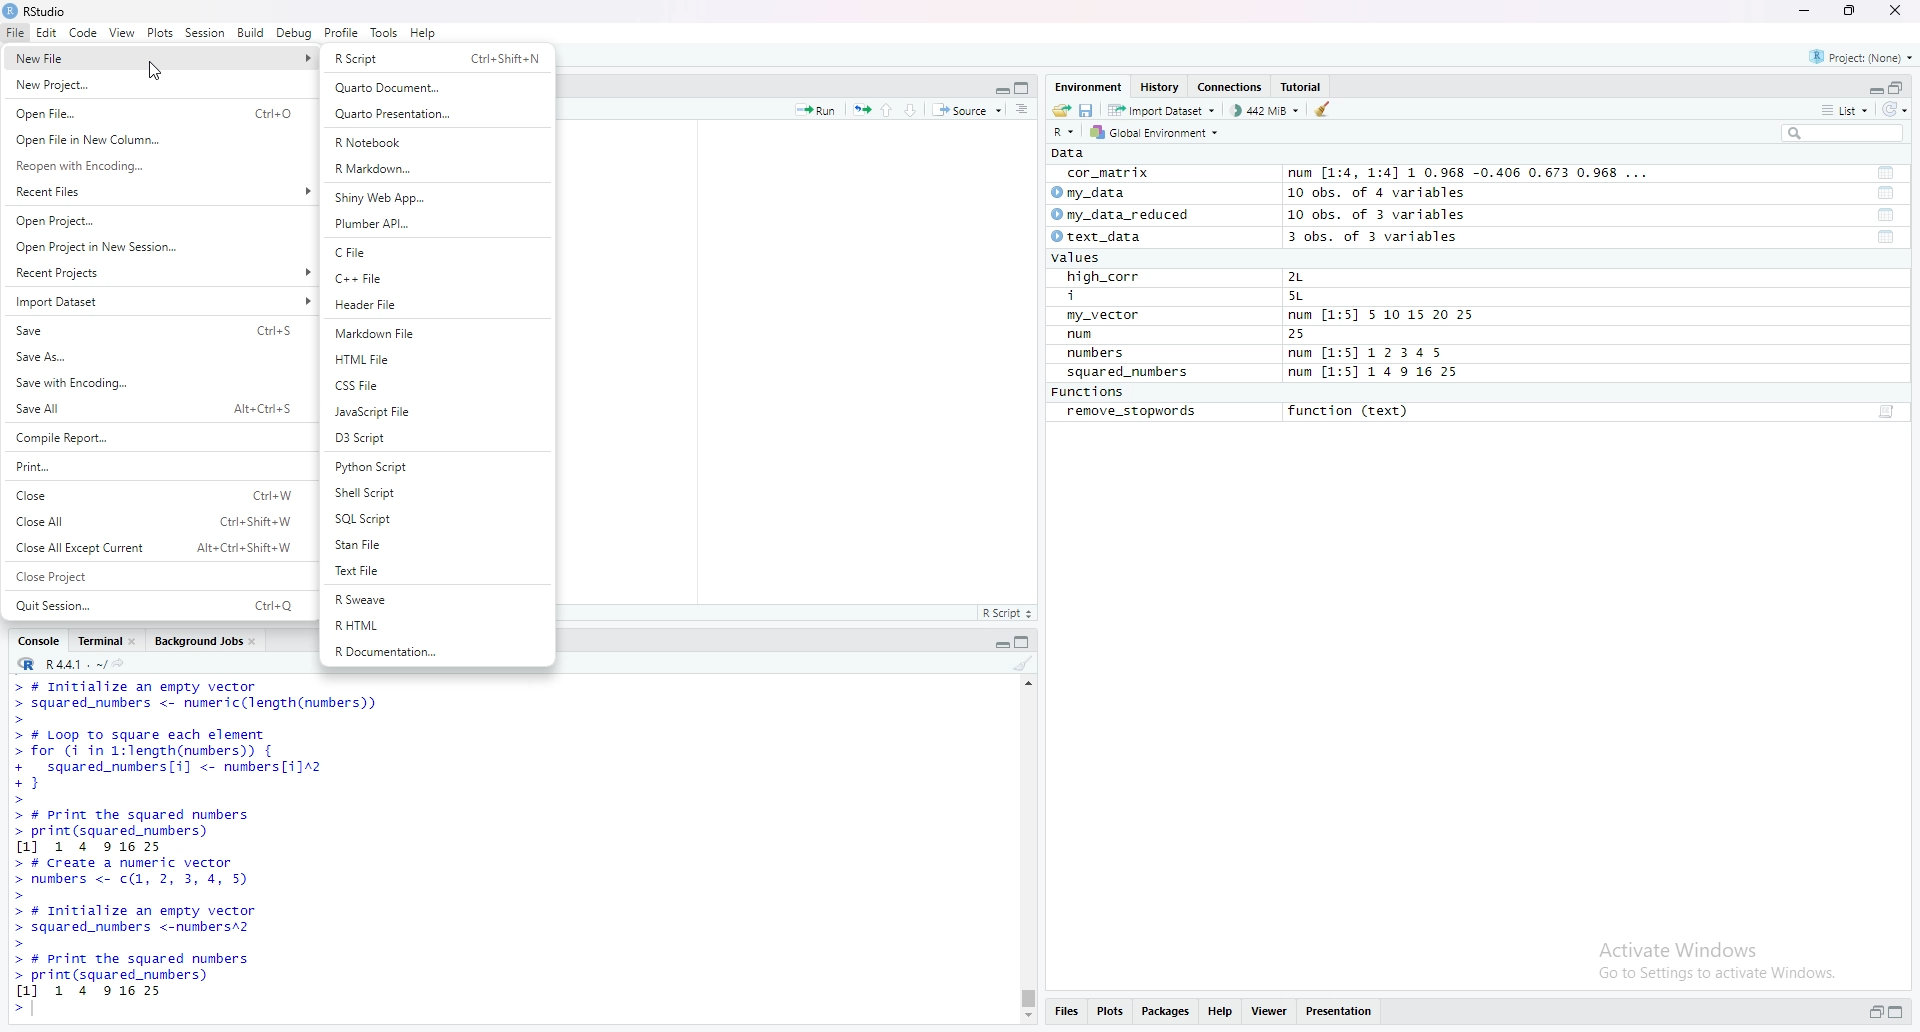  Describe the element at coordinates (437, 58) in the screenshot. I see `R Script Ctri+Shift+N` at that location.